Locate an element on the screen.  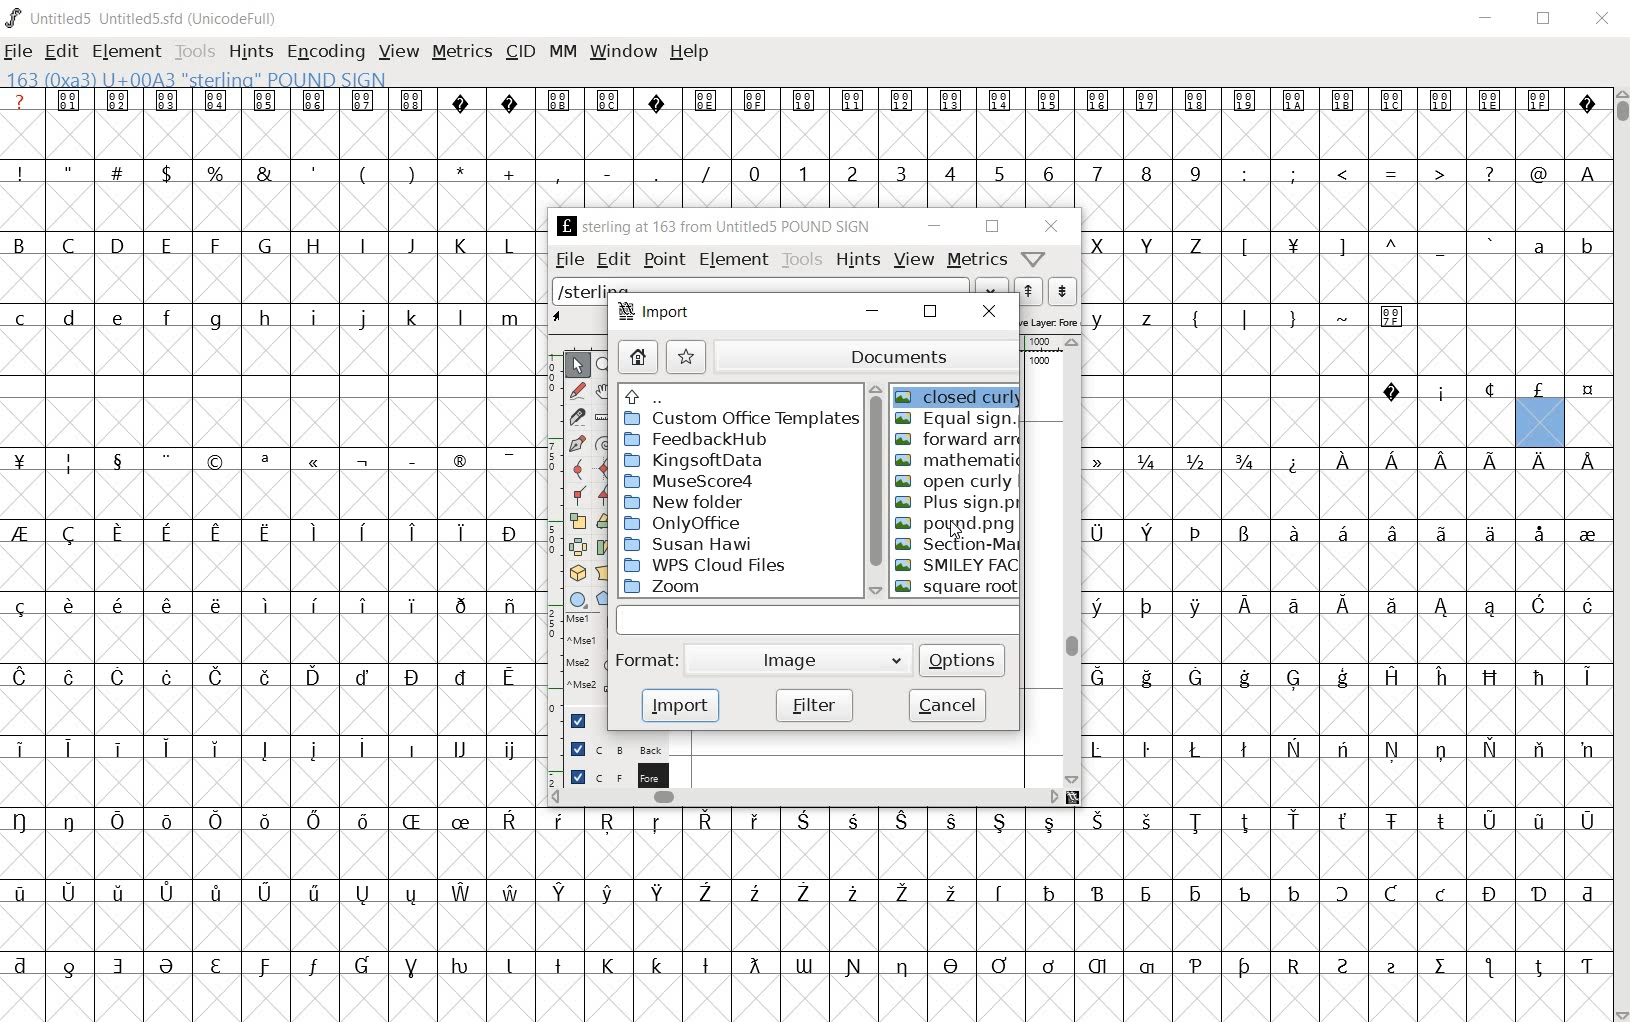
Symbol is located at coordinates (313, 678).